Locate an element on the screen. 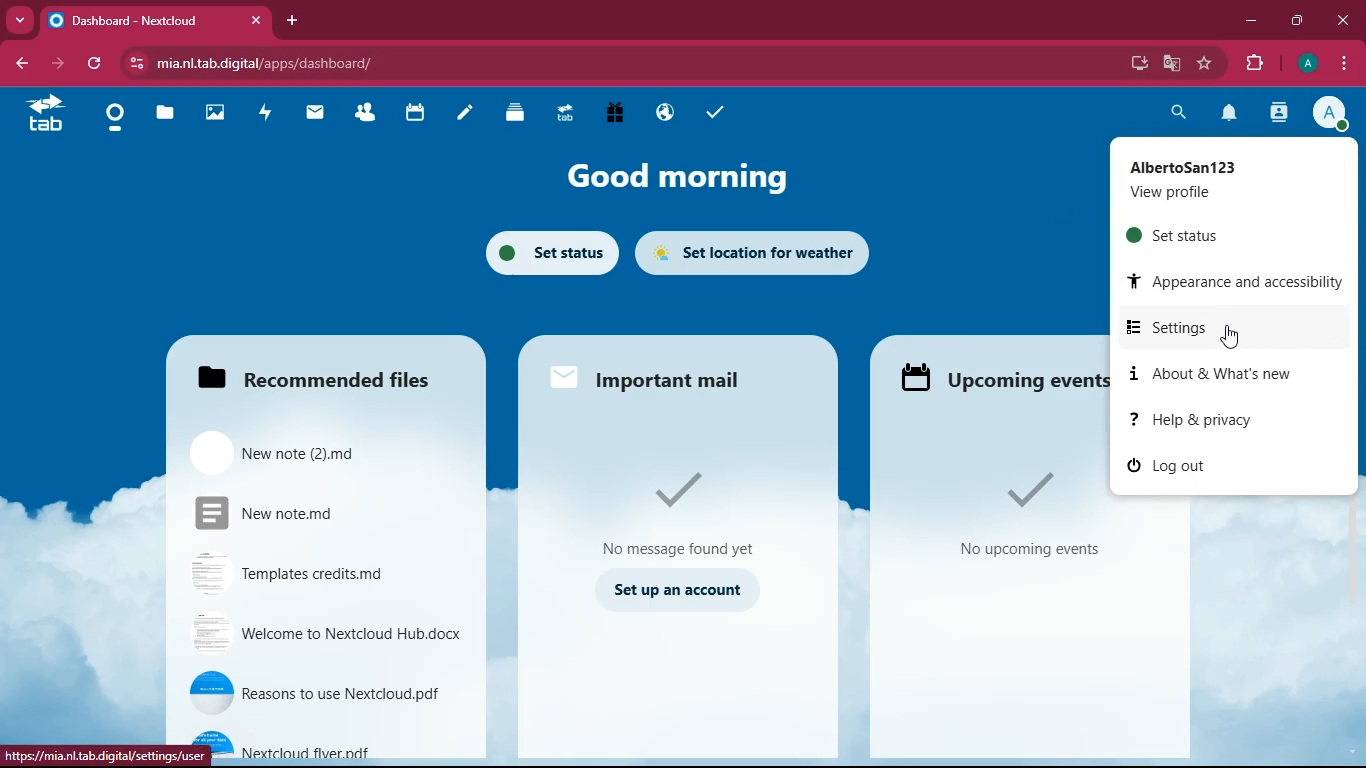  notes is located at coordinates (467, 115).